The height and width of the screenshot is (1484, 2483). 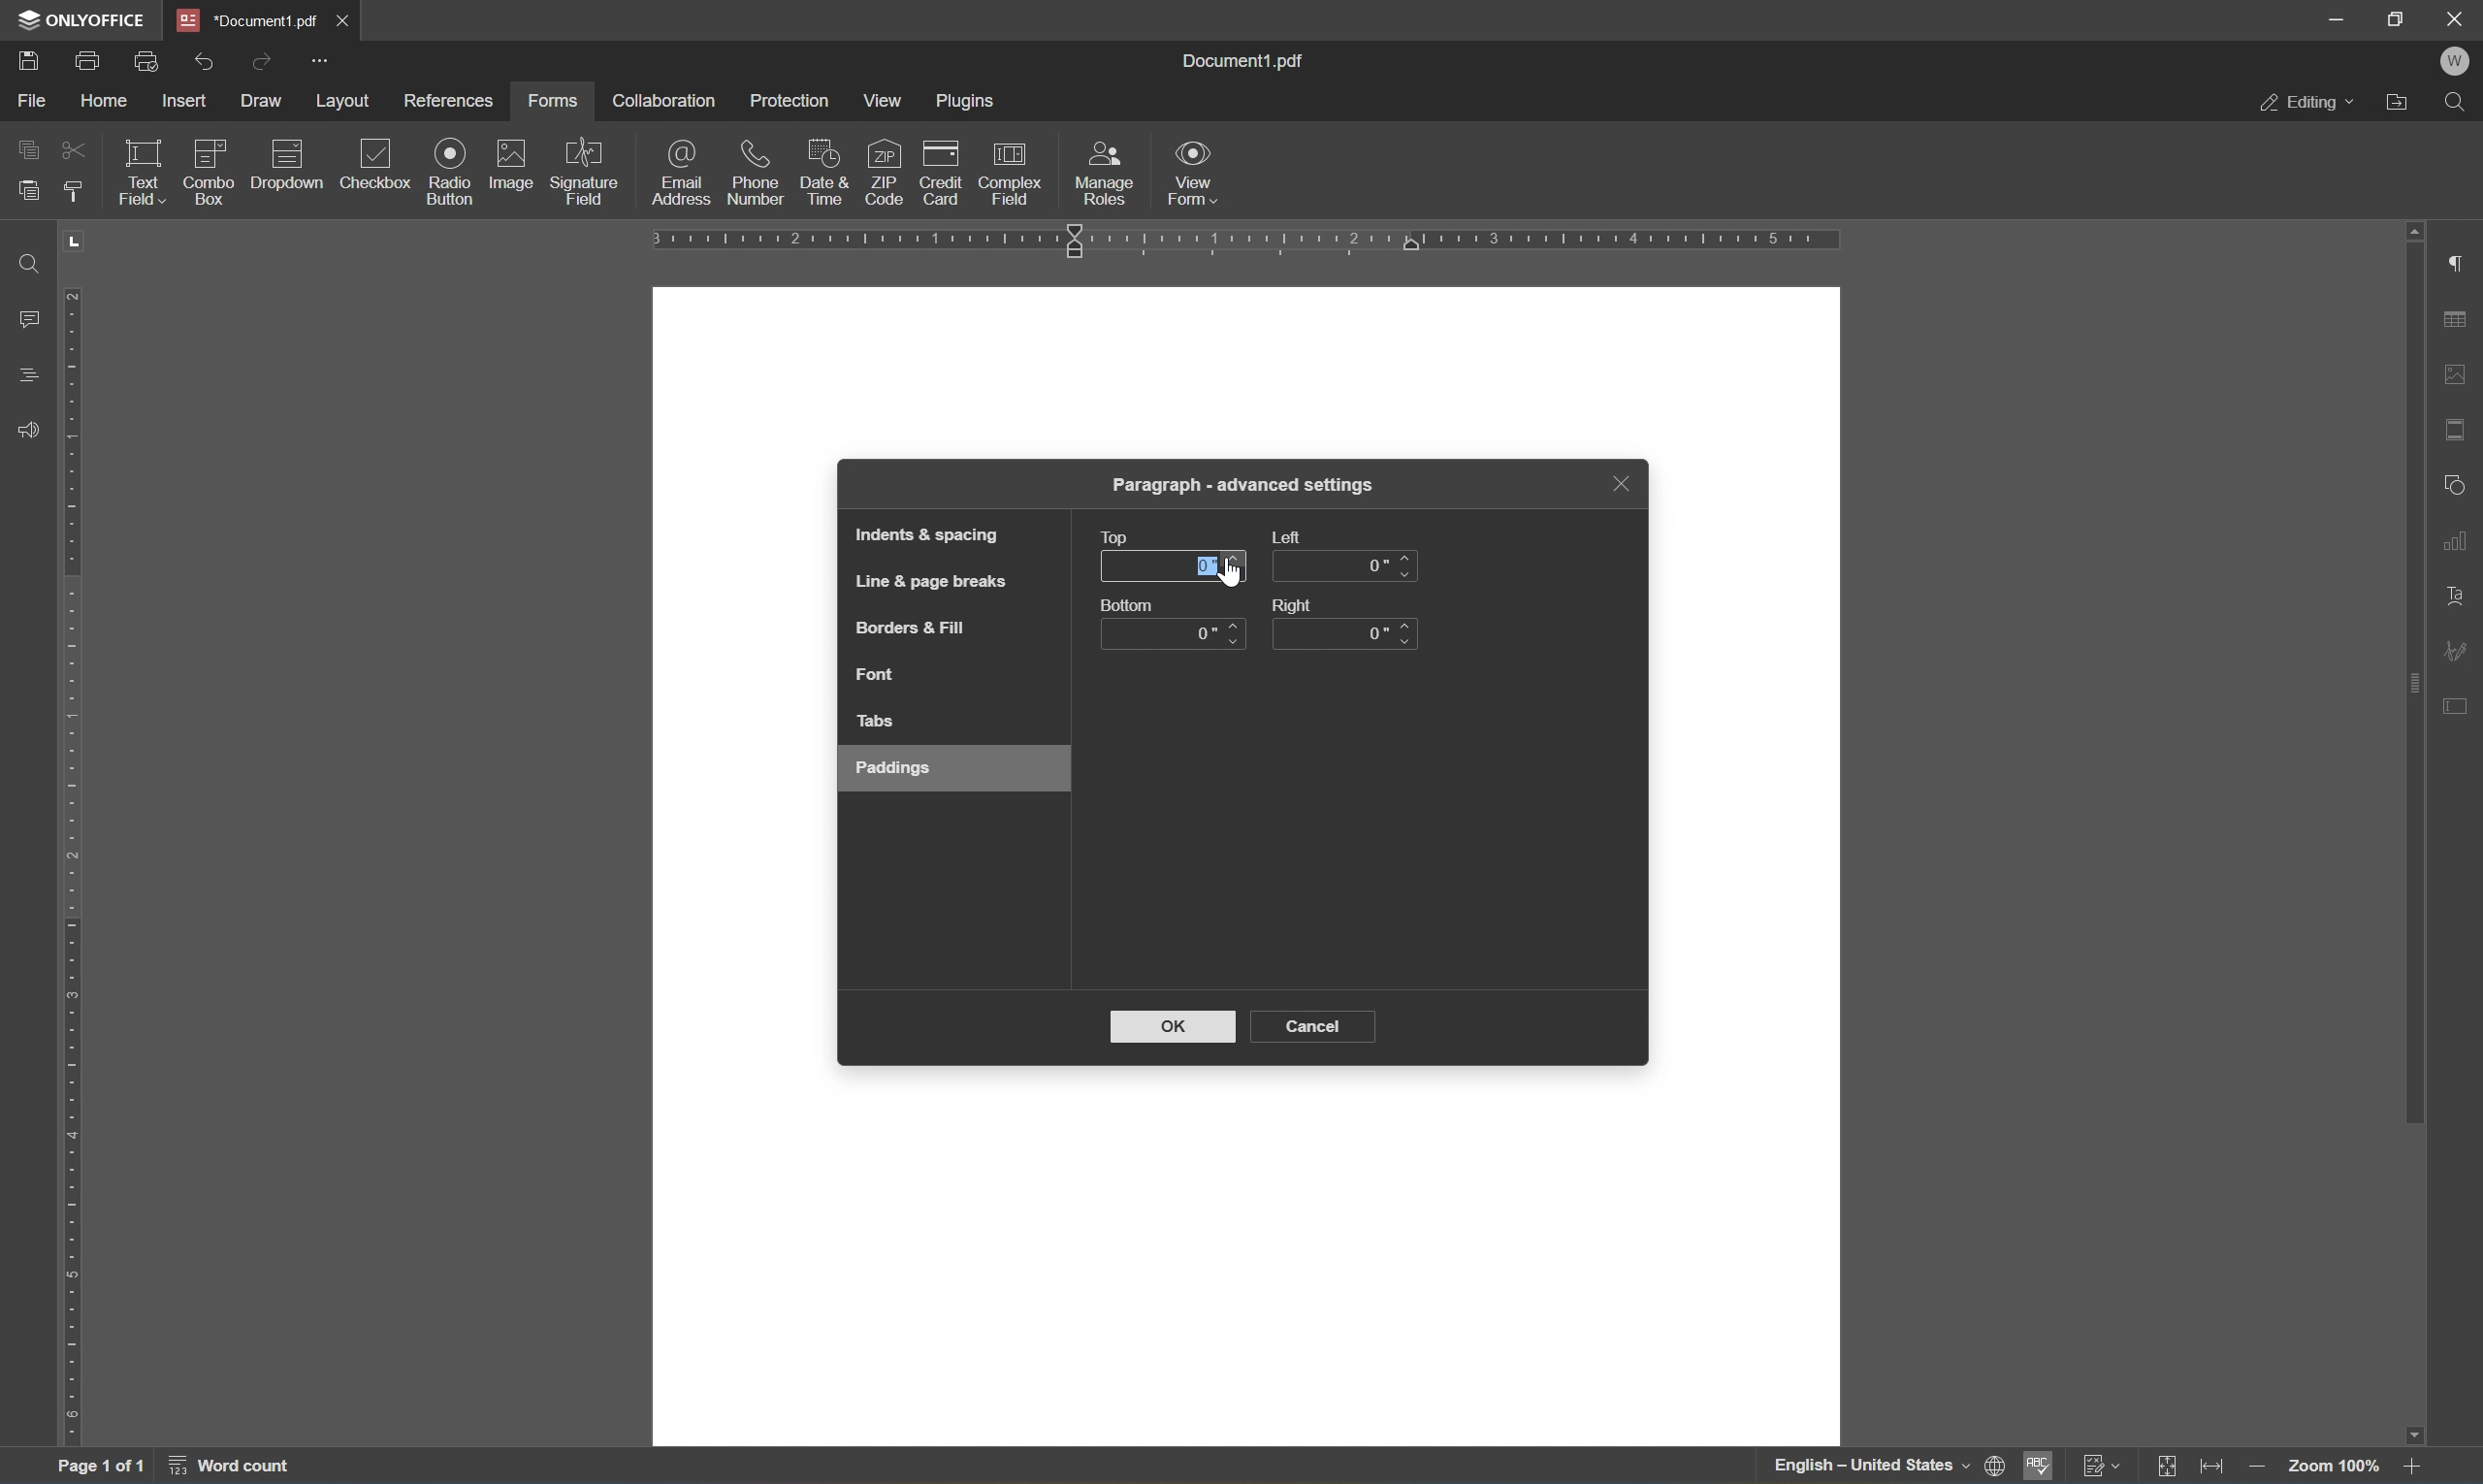 I want to click on tabs, so click(x=879, y=722).